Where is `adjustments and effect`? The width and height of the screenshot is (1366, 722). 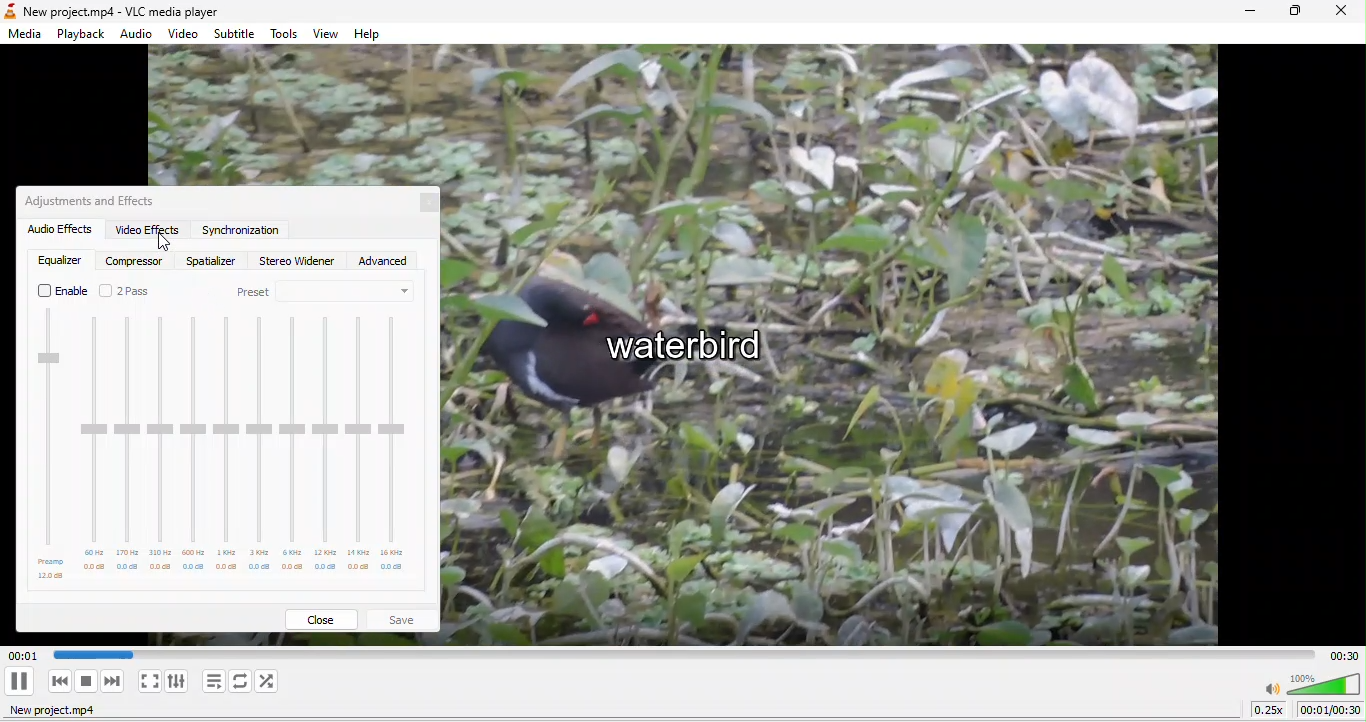
adjustments and effect is located at coordinates (97, 201).